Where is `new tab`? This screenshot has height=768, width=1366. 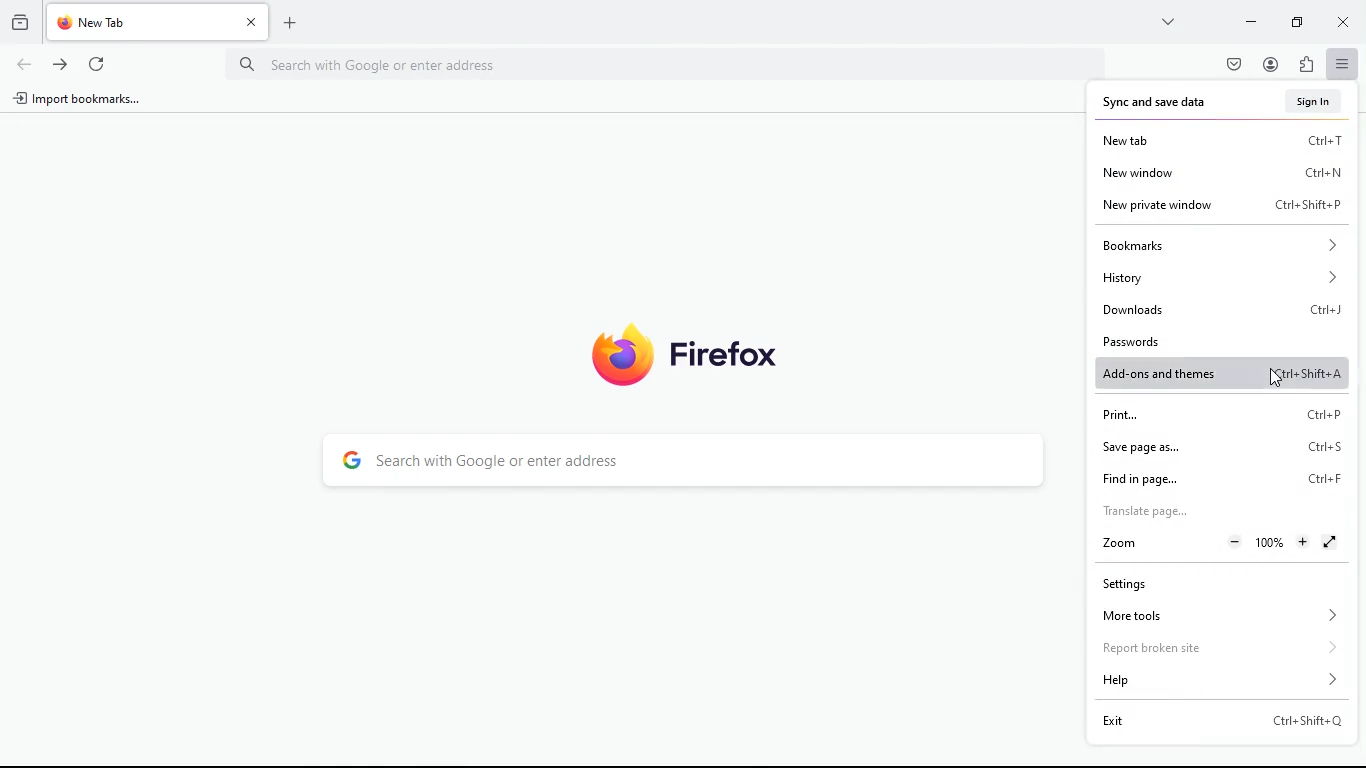 new tab is located at coordinates (142, 22).